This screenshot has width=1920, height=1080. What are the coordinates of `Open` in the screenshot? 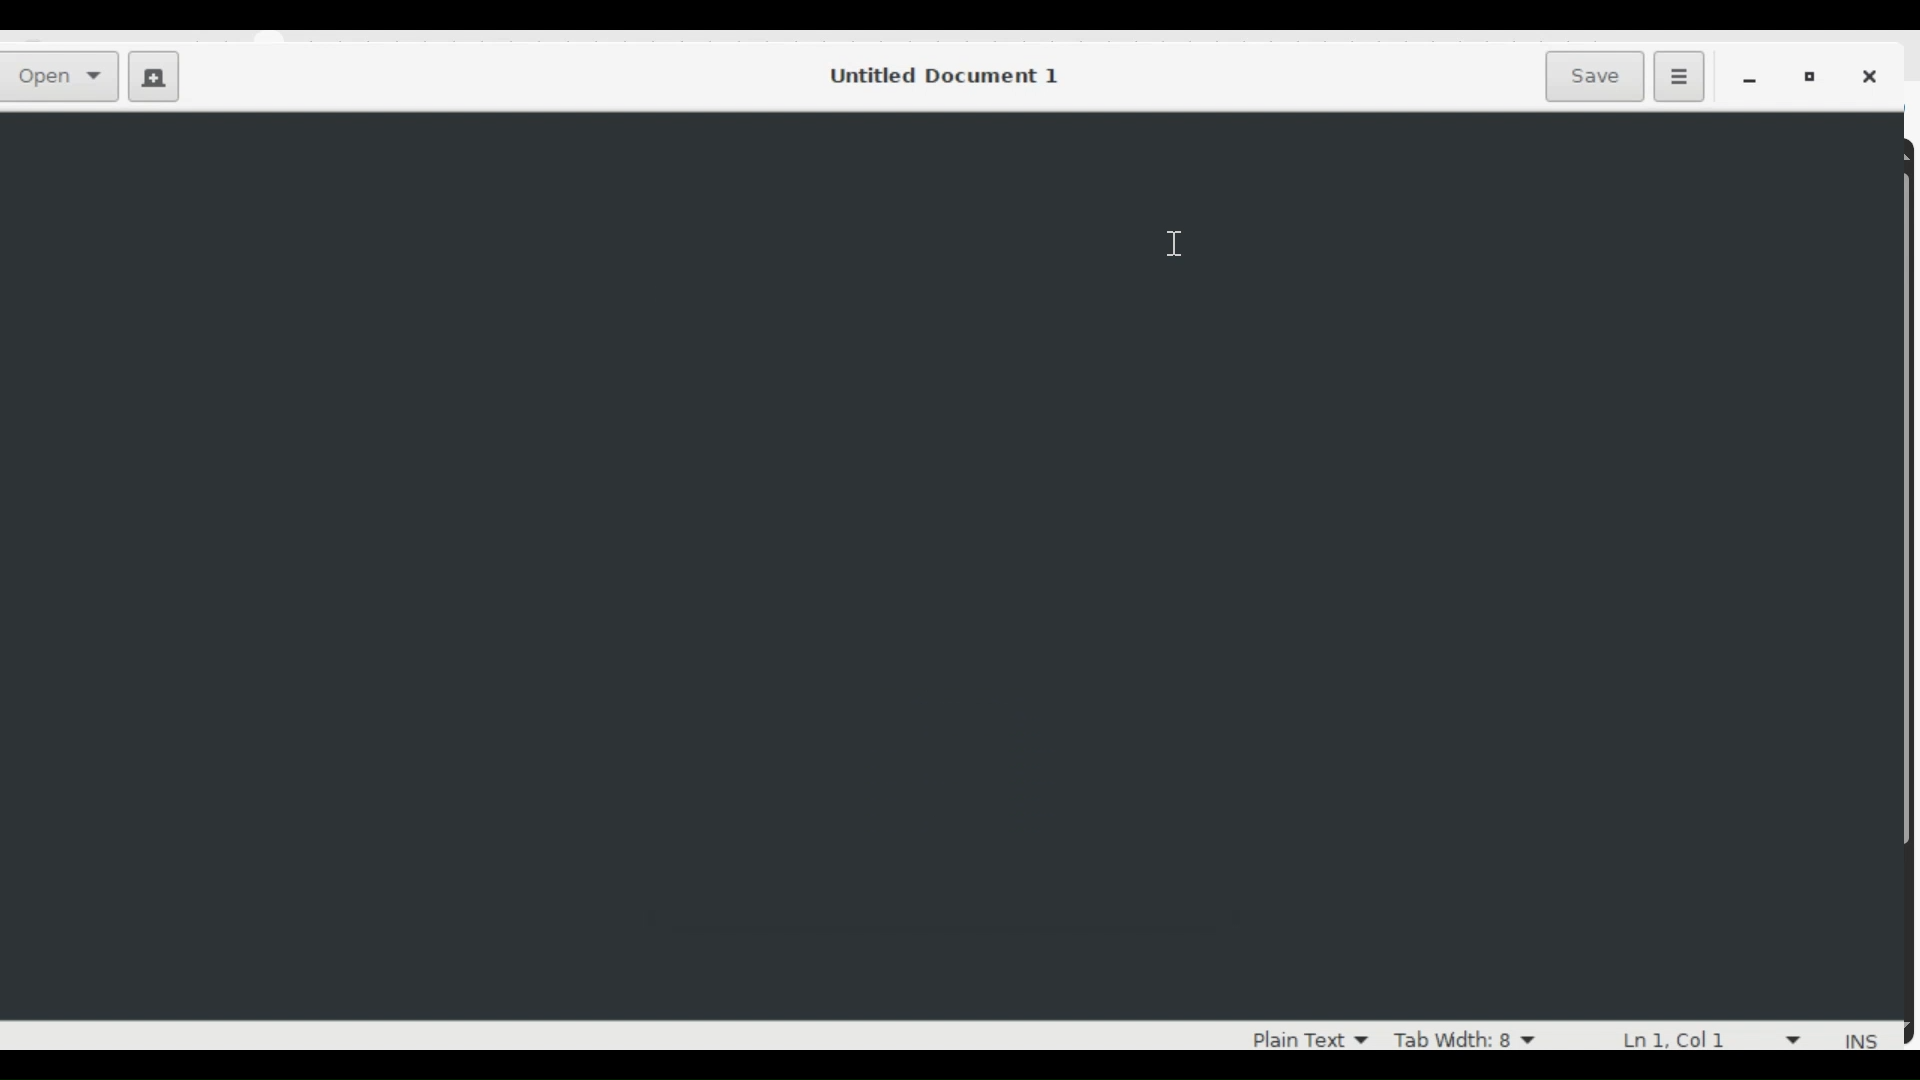 It's located at (64, 78).